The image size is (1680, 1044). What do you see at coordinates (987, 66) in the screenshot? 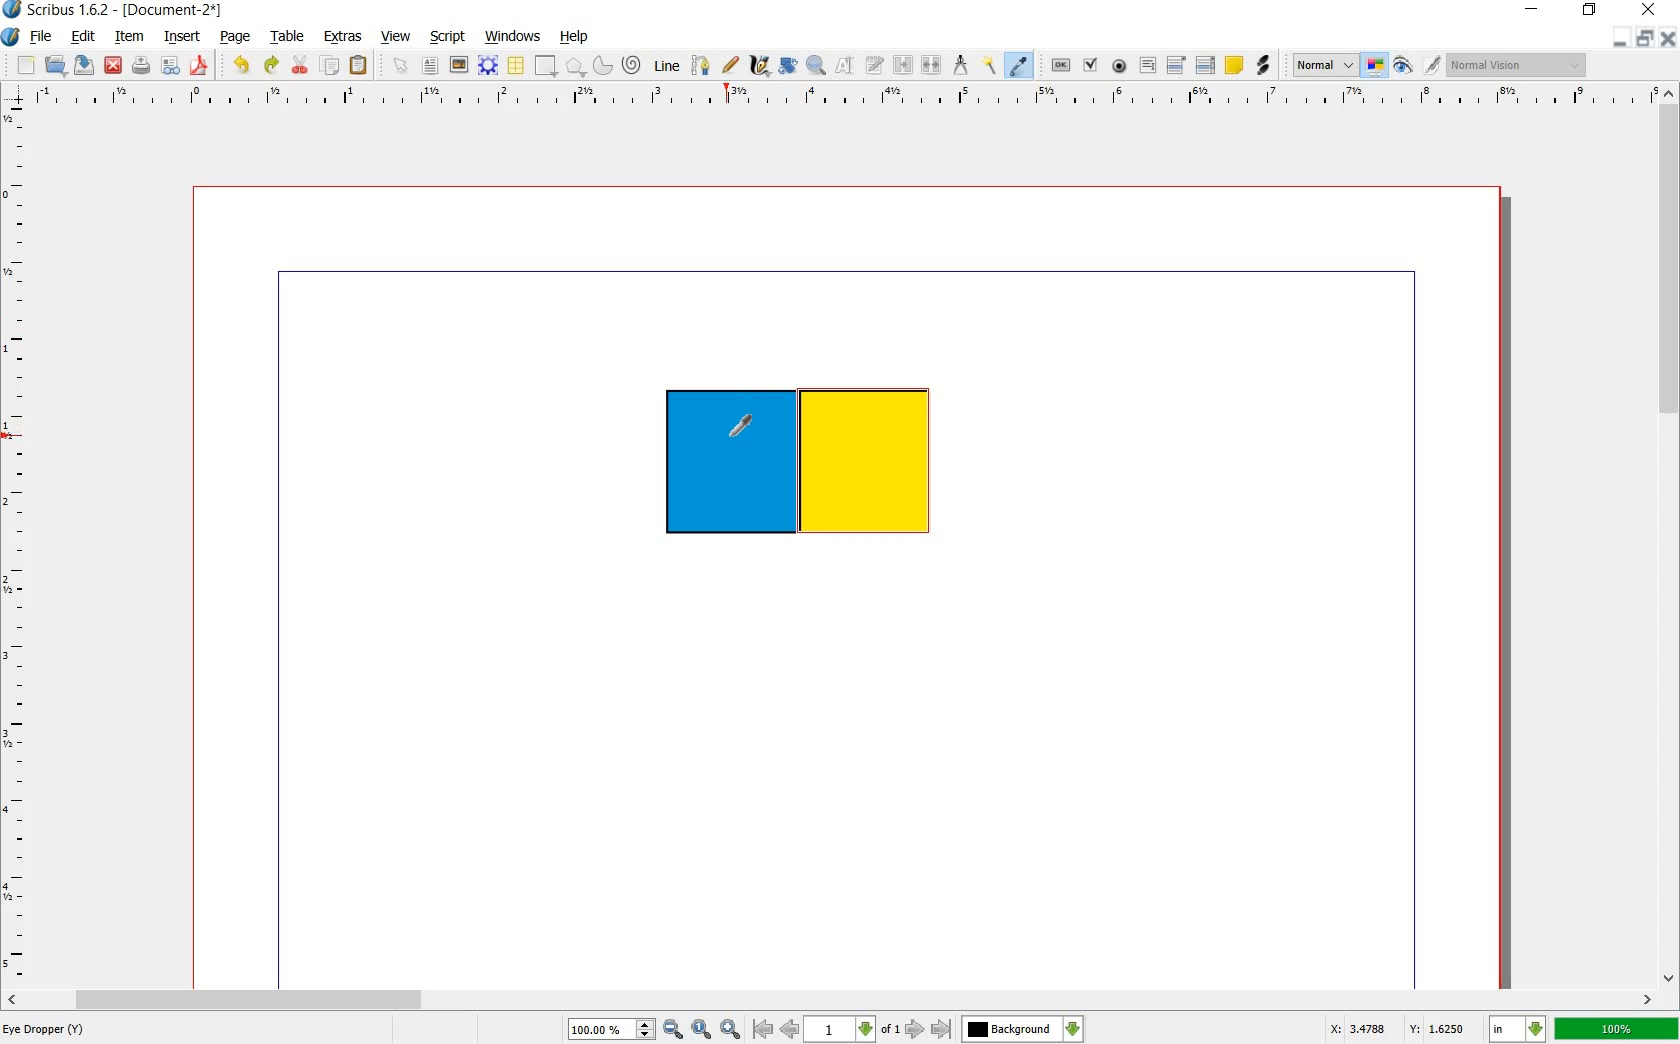
I see `copy item properties` at bounding box center [987, 66].